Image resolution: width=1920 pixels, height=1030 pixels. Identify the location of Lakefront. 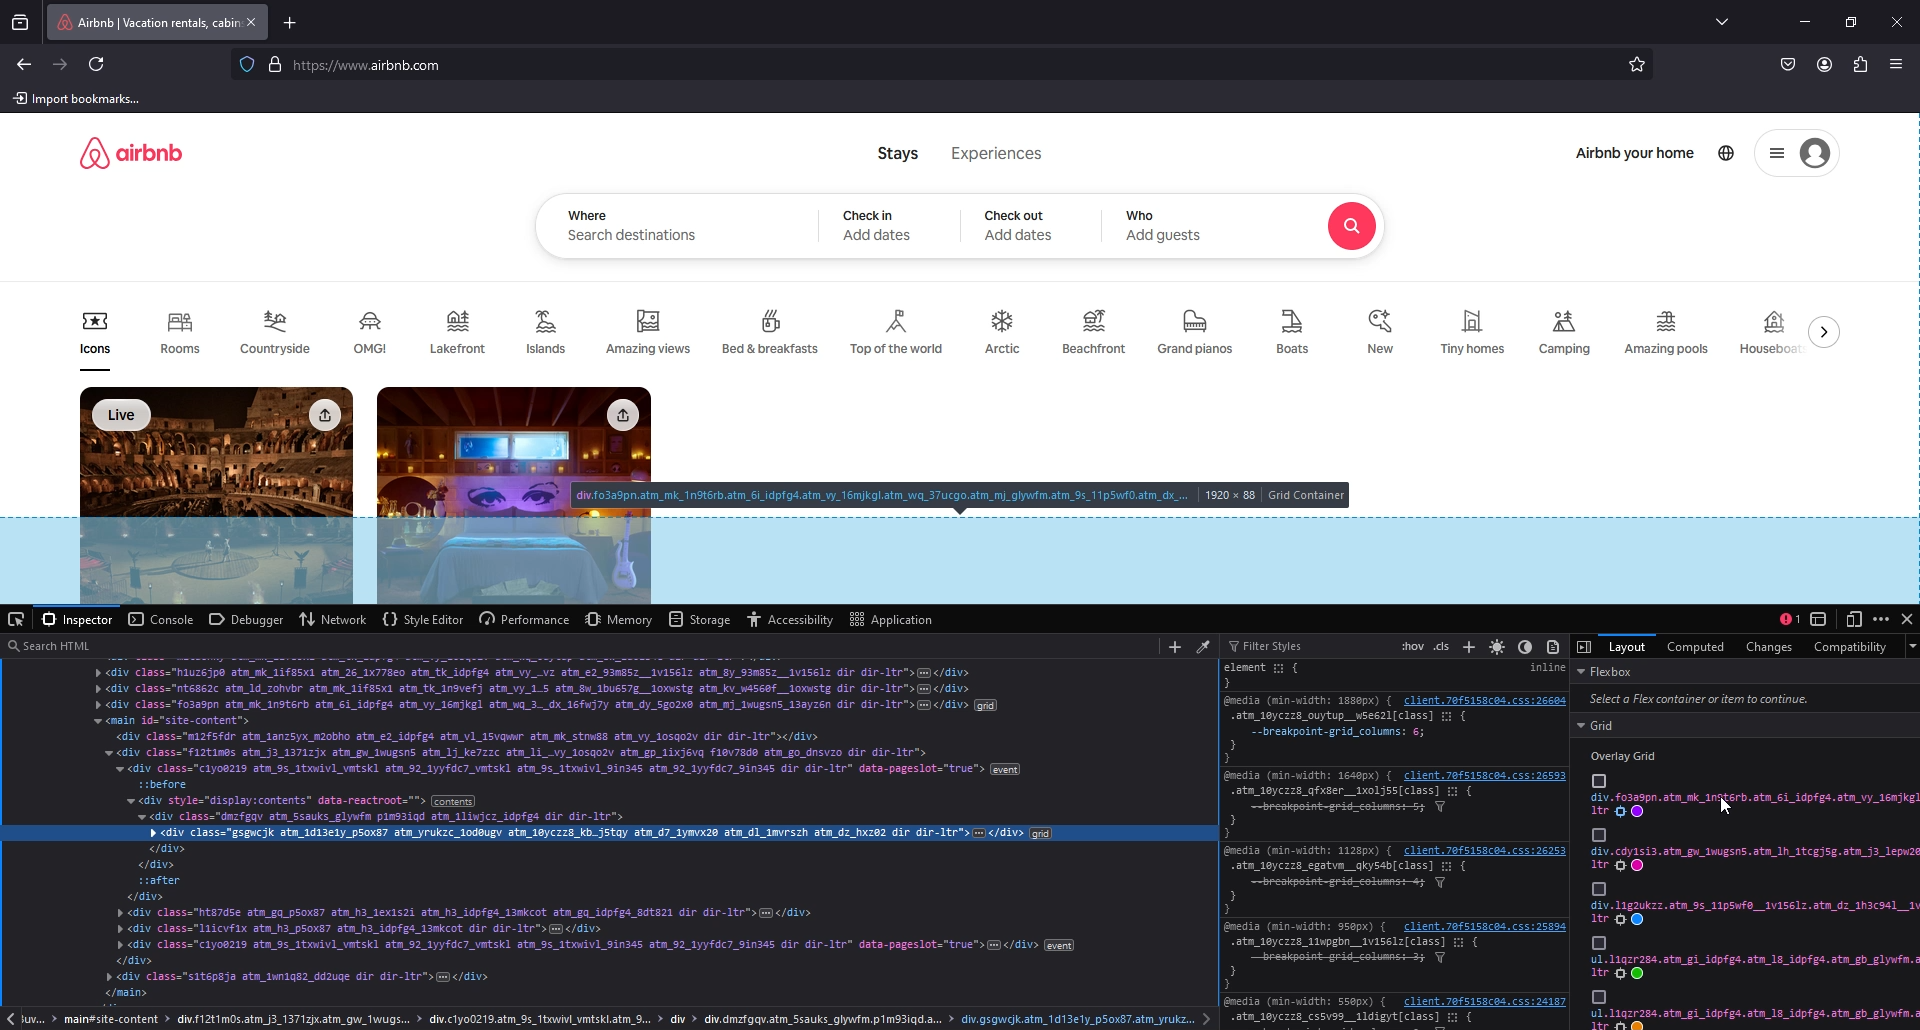
(461, 332).